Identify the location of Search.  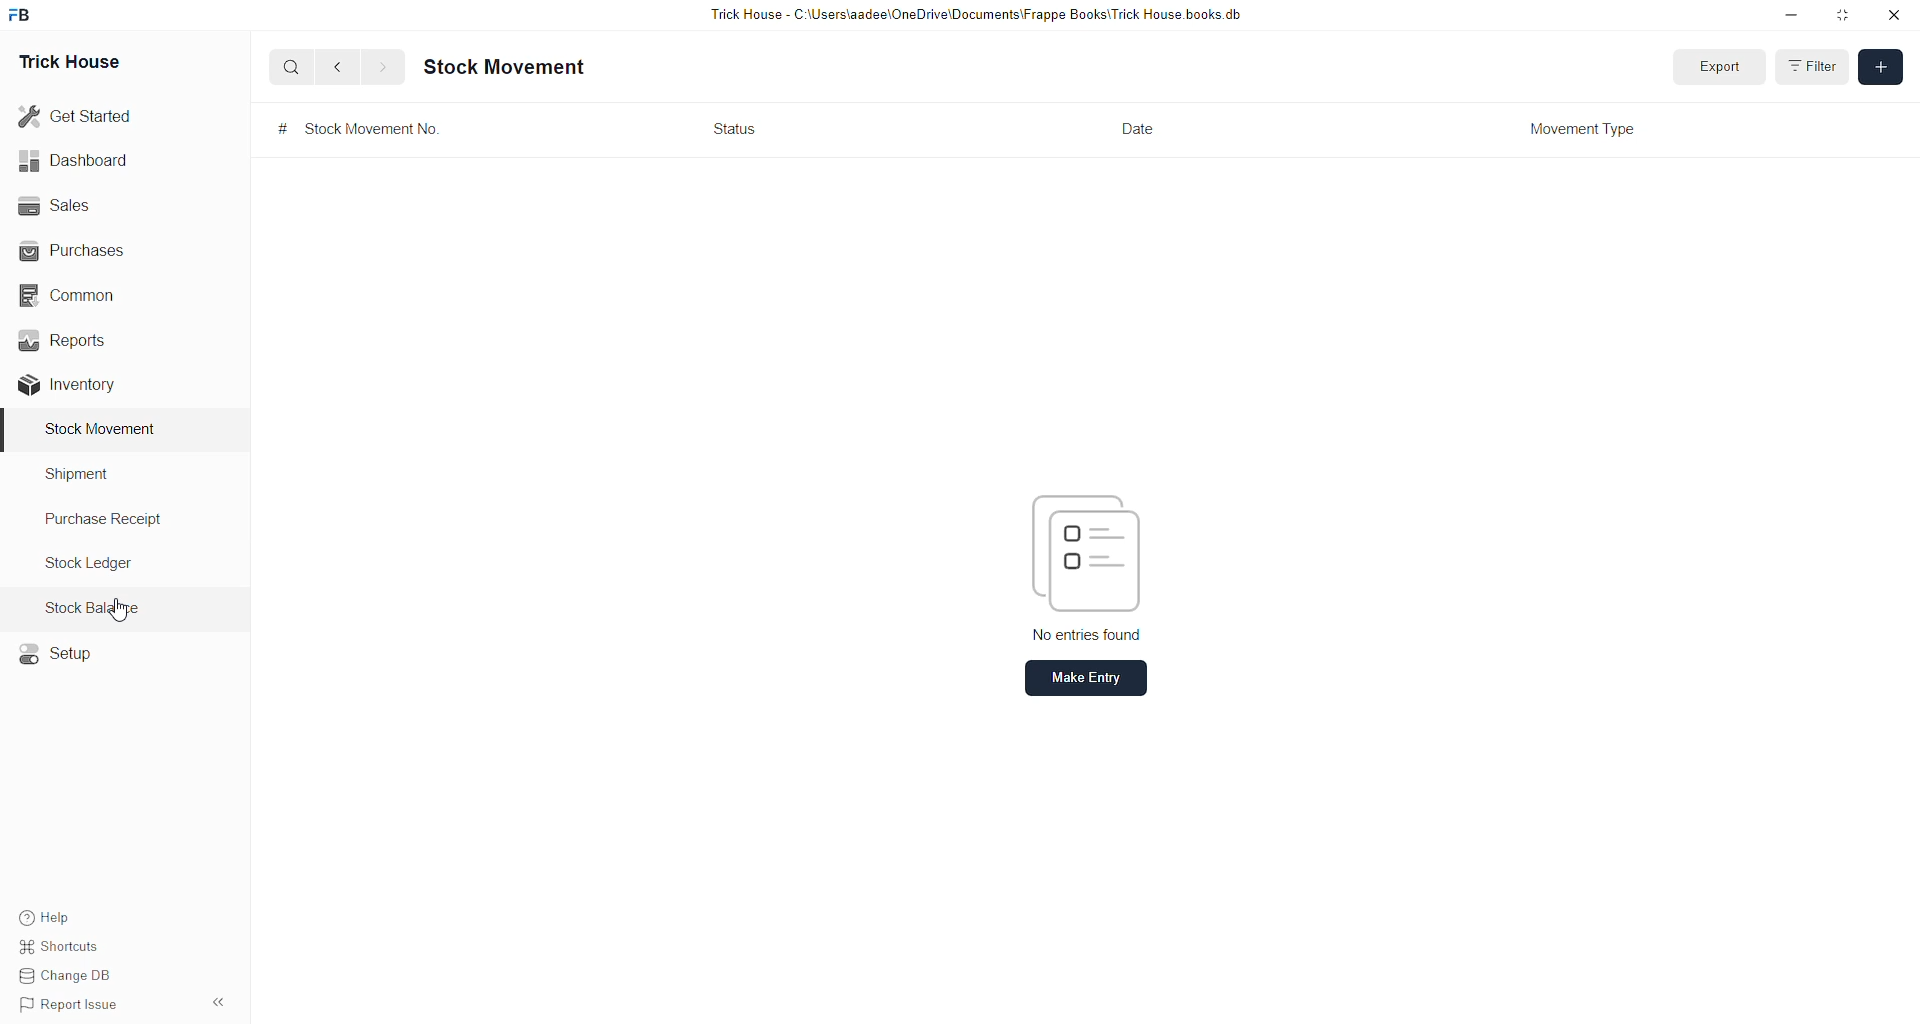
(291, 69).